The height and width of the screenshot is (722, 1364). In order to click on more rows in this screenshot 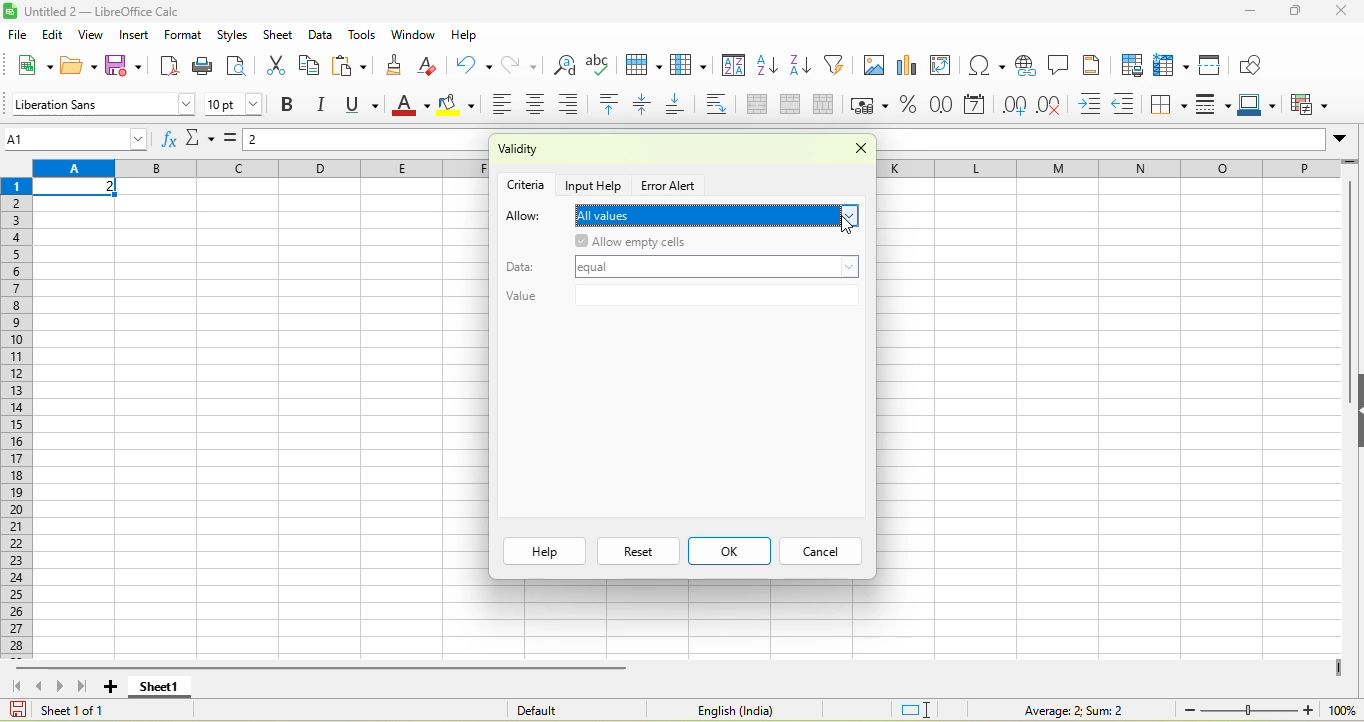, I will do `click(1351, 166)`.